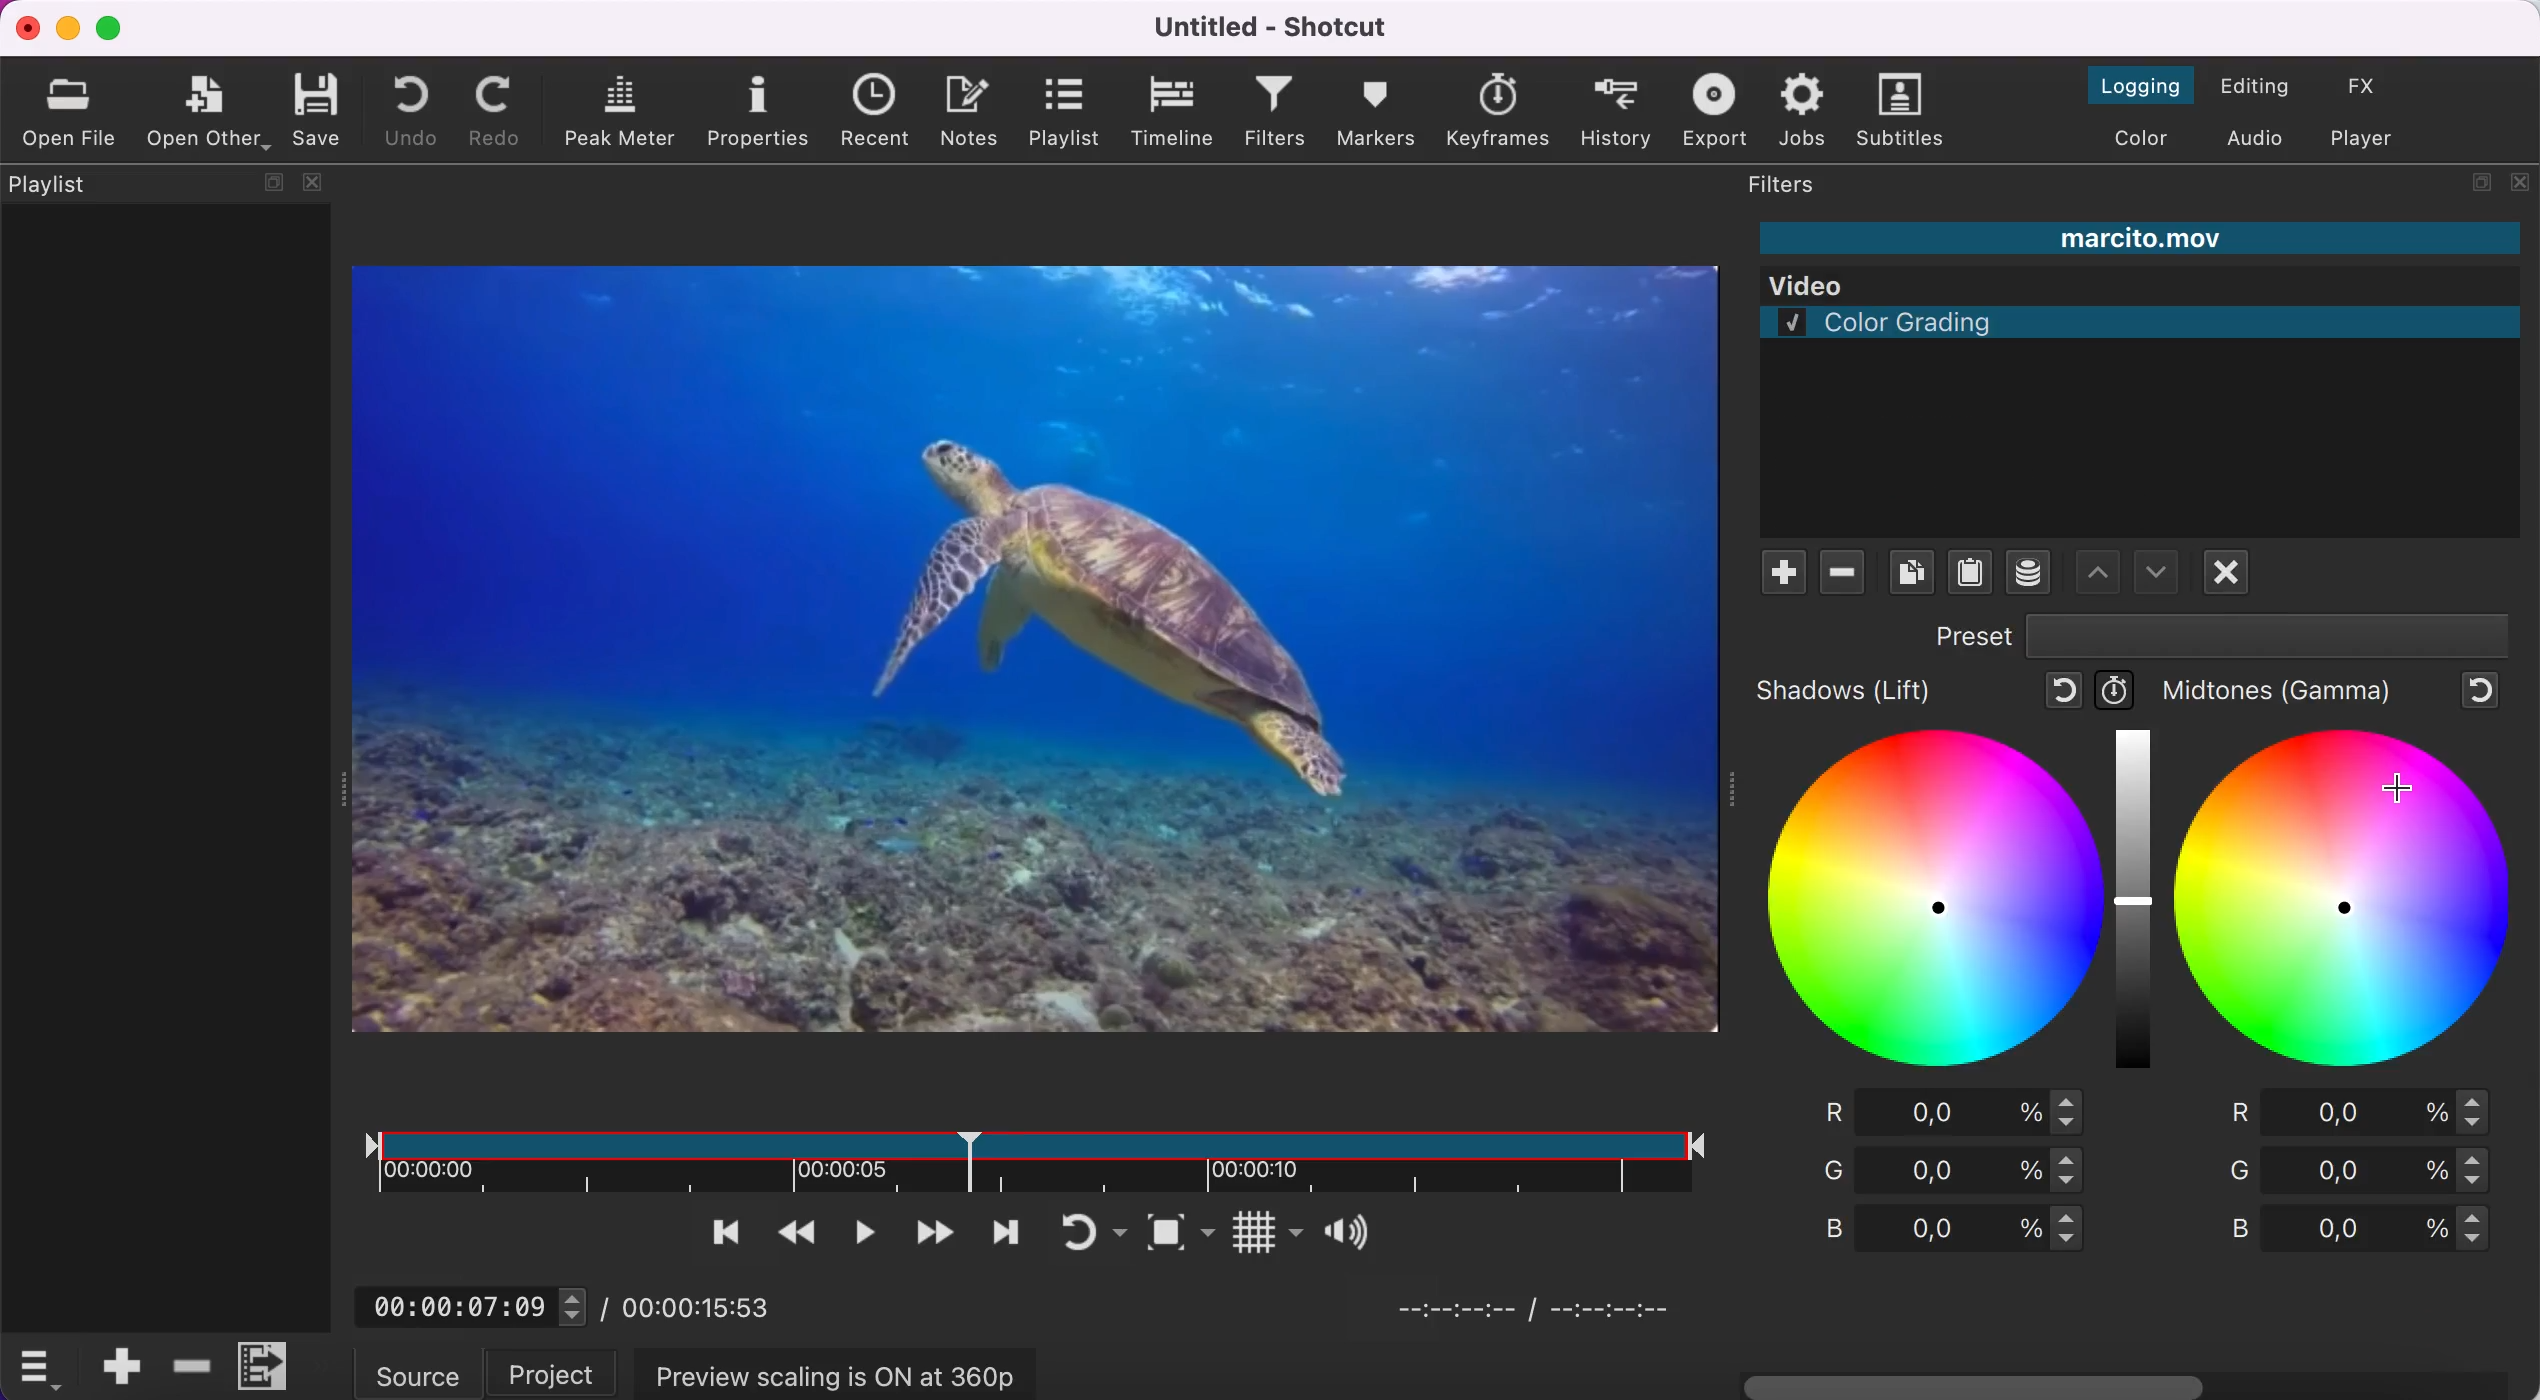 The image size is (2540, 1400). I want to click on Untitled - Shotcut, so click(1274, 27).